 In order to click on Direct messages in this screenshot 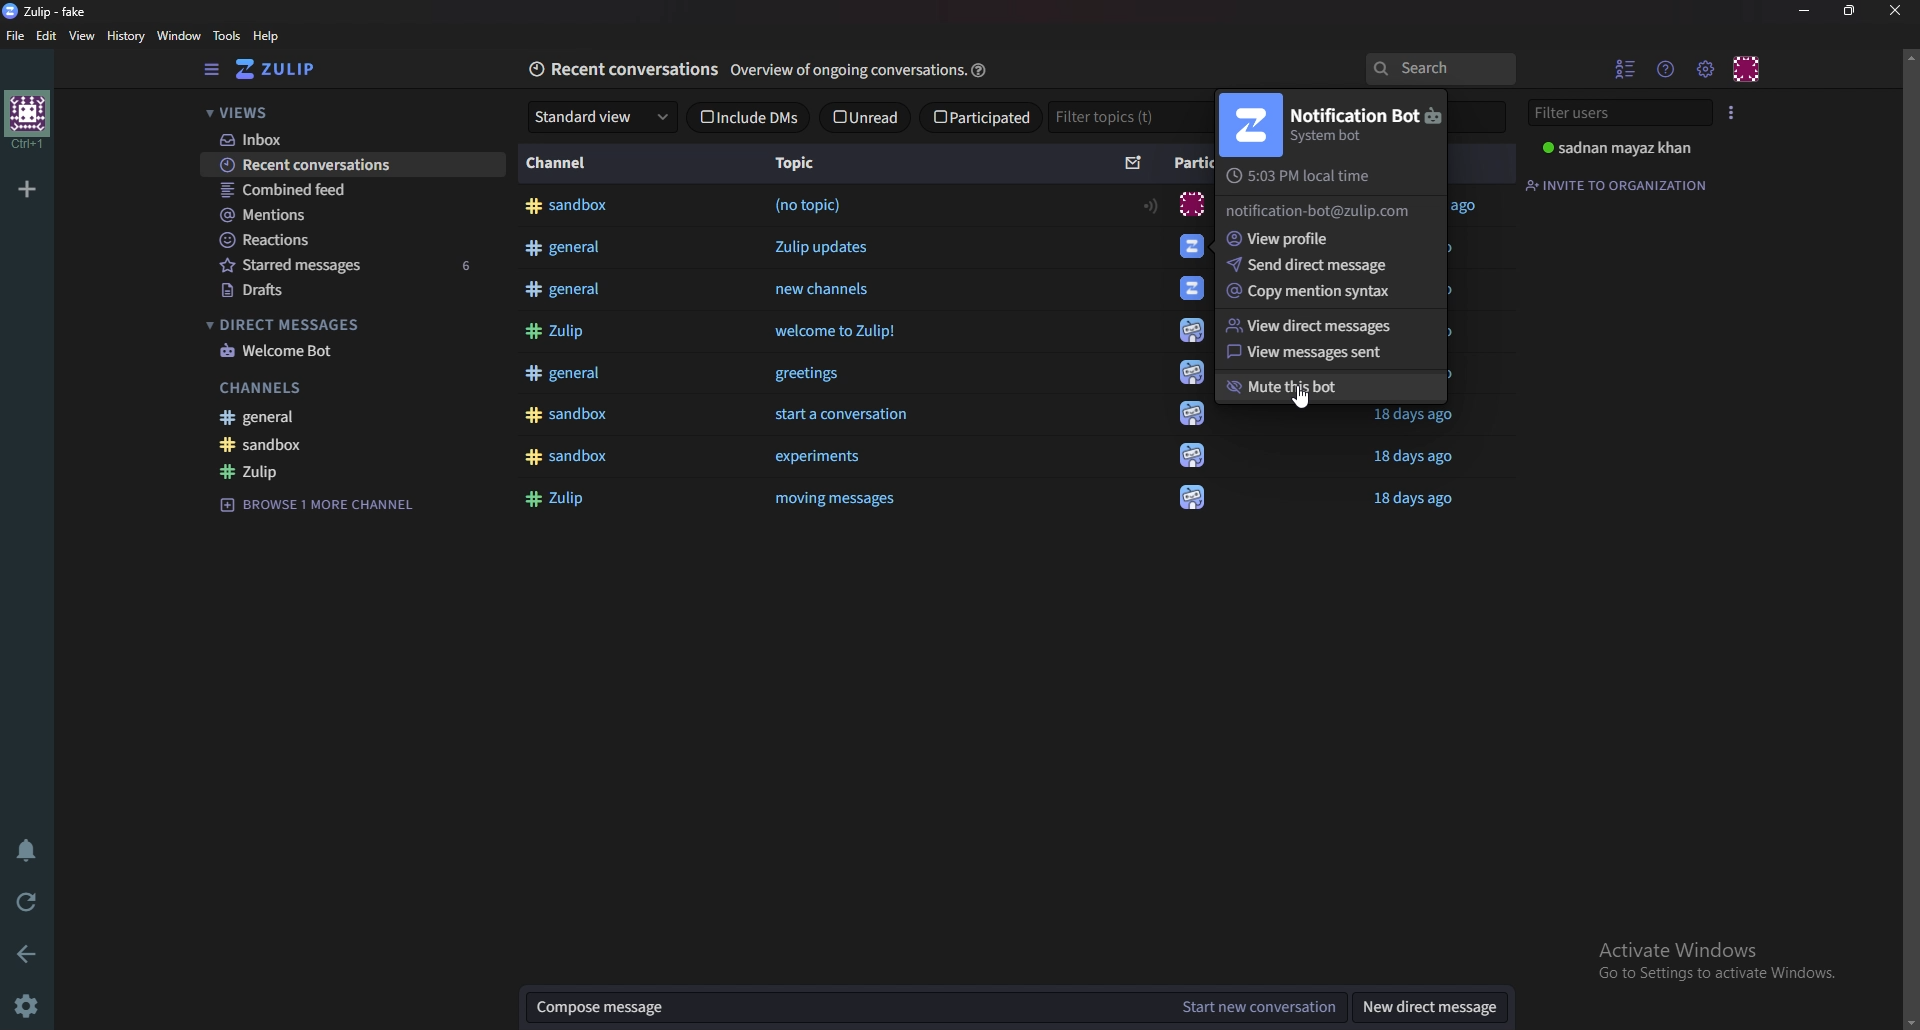, I will do `click(333, 323)`.